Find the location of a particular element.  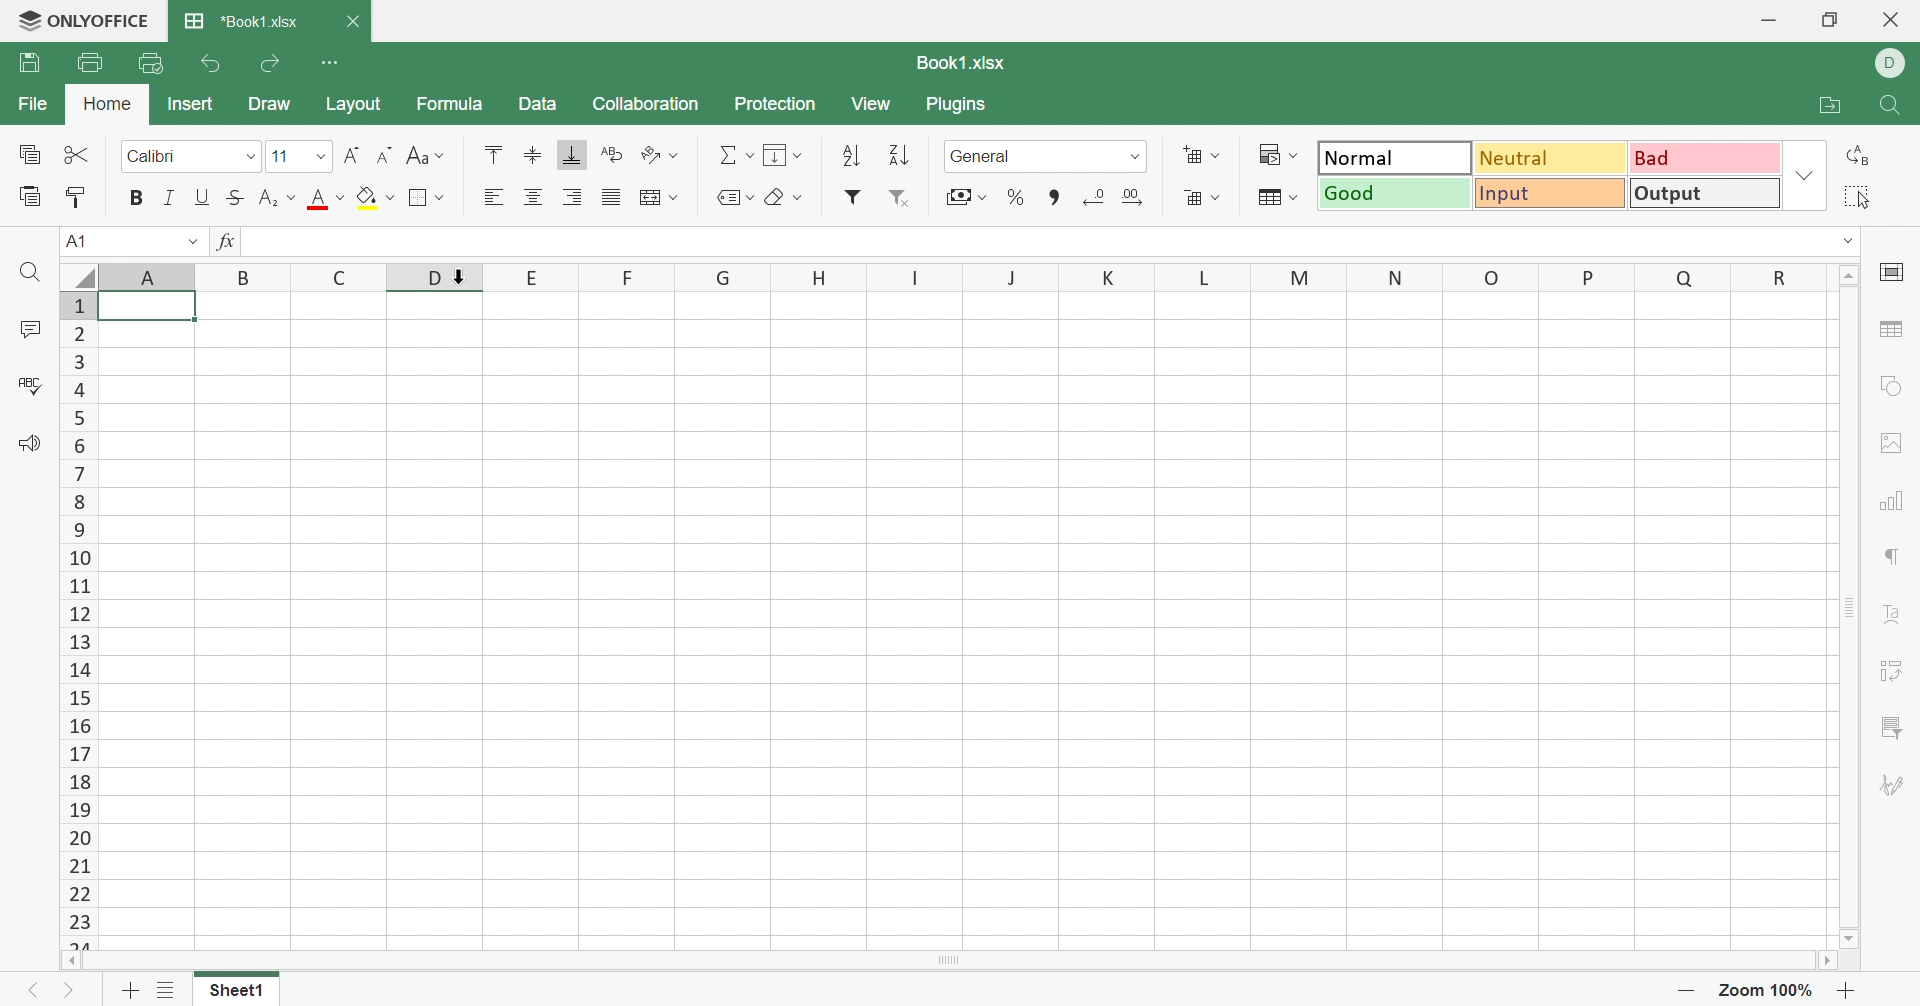

Scroll Left is located at coordinates (70, 960).